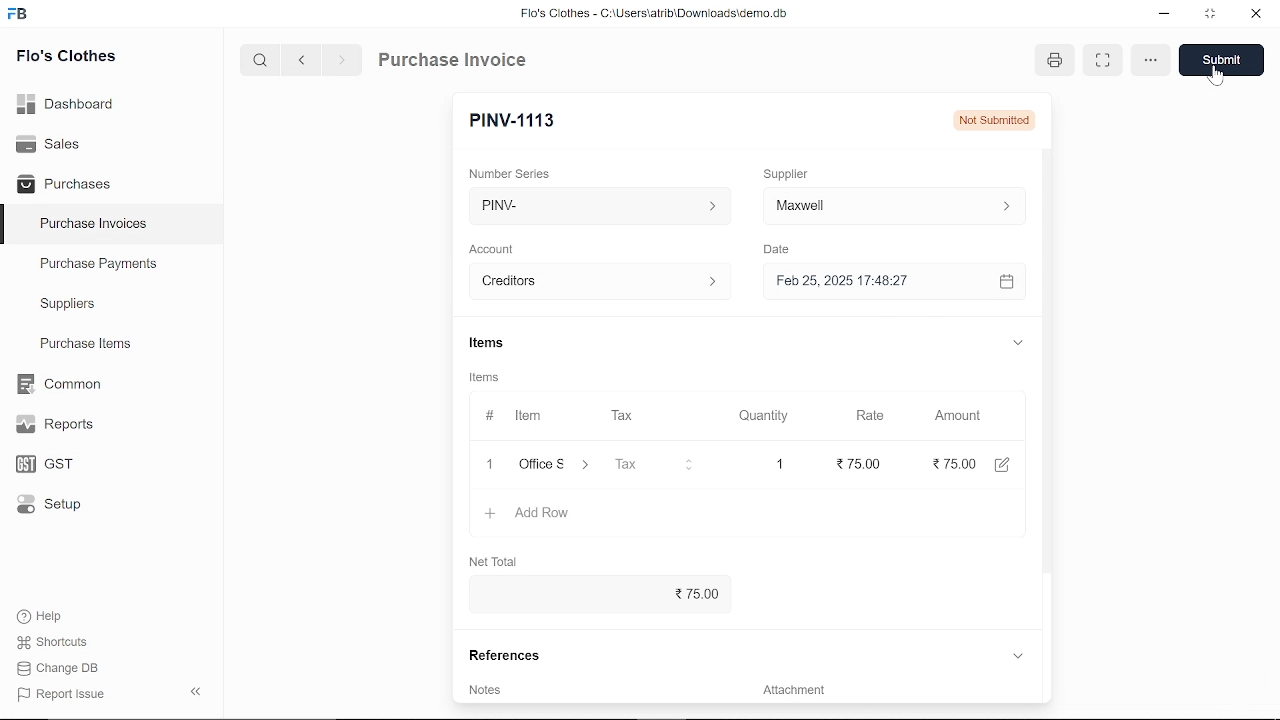 This screenshot has width=1280, height=720. I want to click on edit amount, so click(1009, 464).